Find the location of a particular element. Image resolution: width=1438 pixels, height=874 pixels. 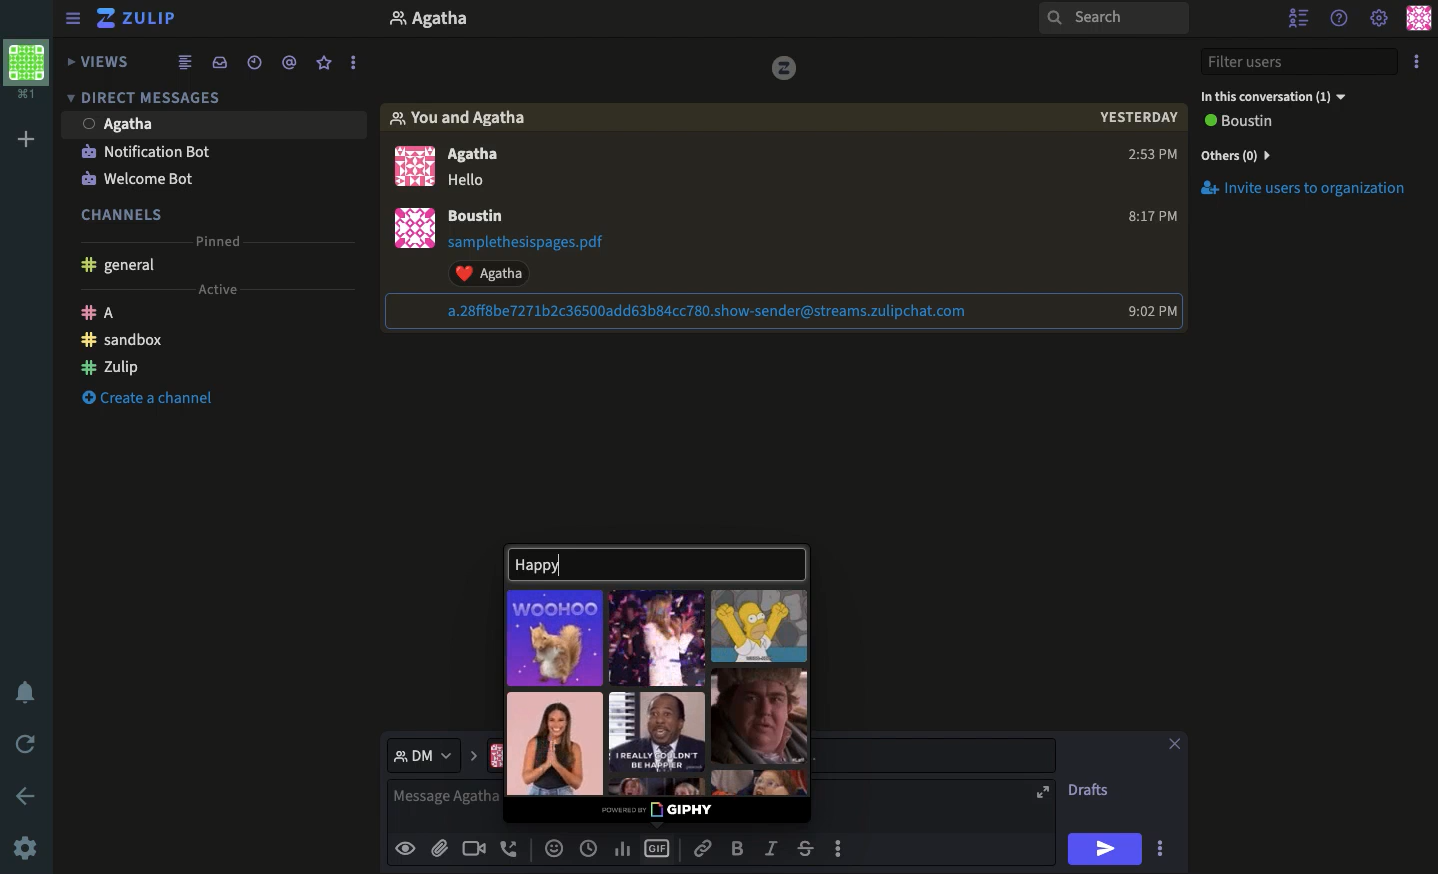

Refresh is located at coordinates (25, 743).